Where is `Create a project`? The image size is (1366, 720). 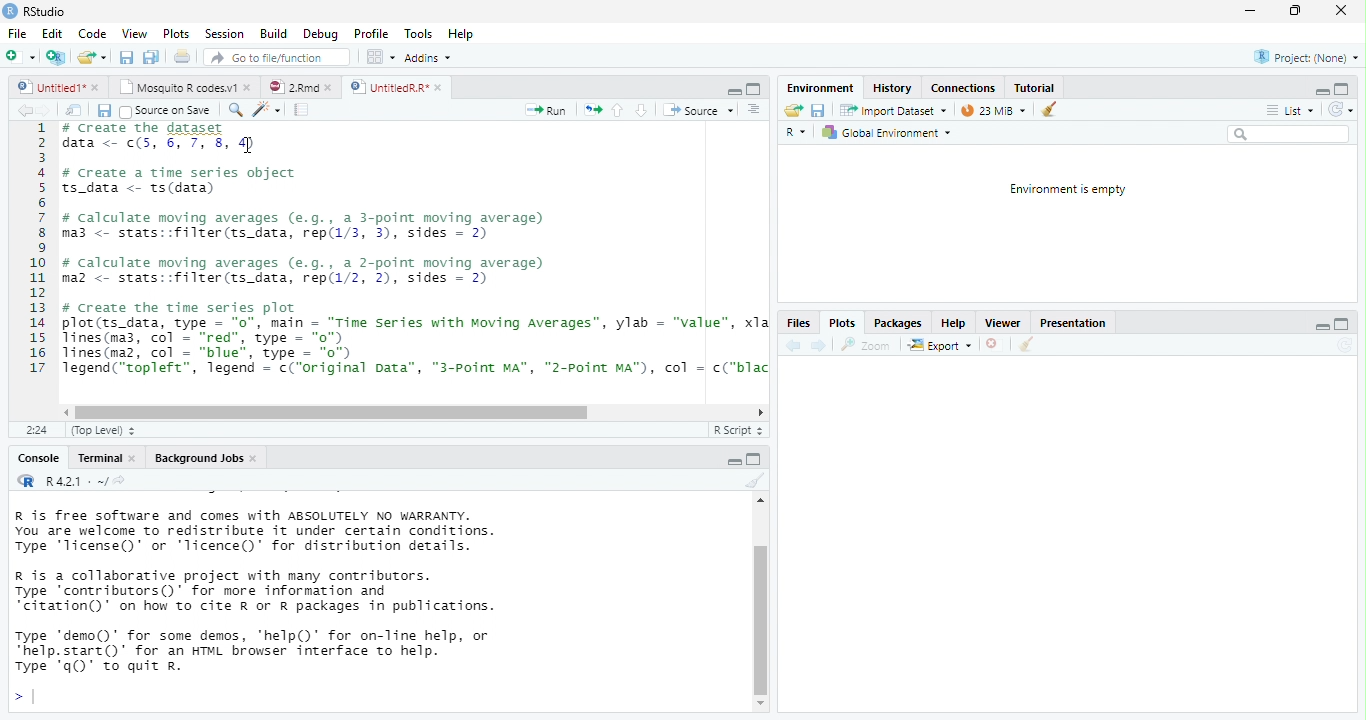 Create a project is located at coordinates (55, 57).